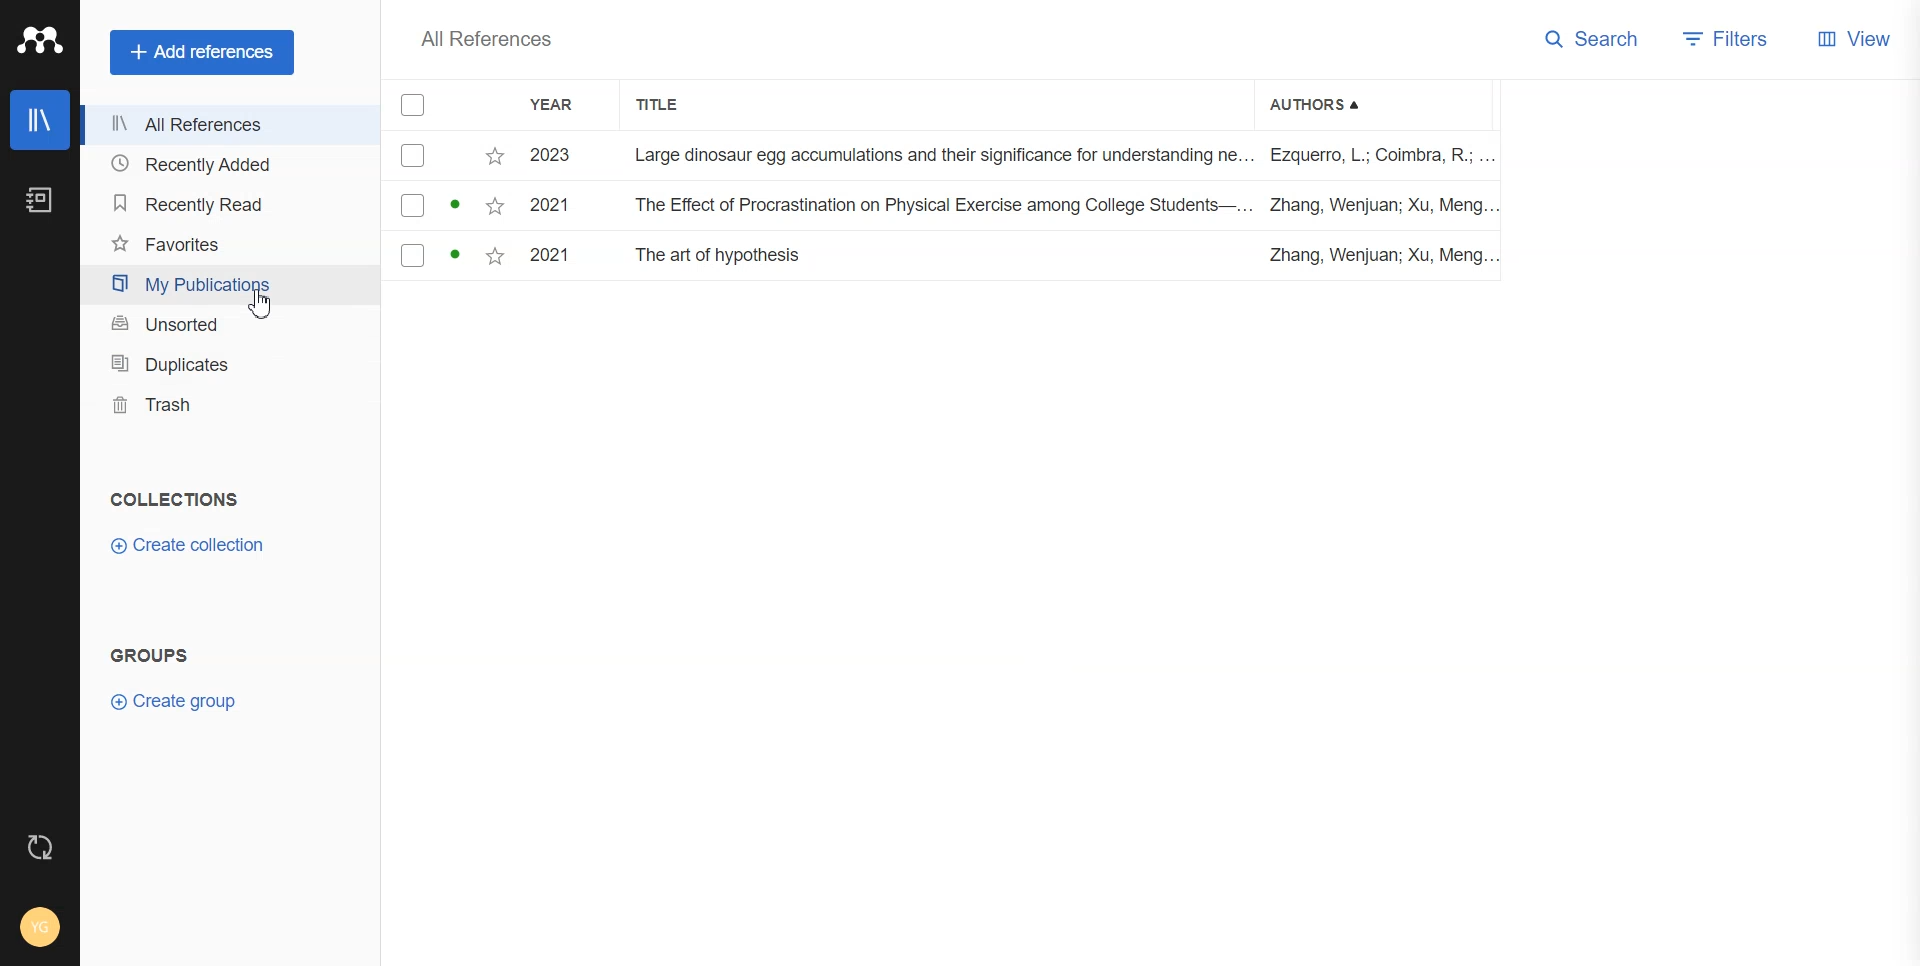  What do you see at coordinates (220, 165) in the screenshot?
I see `Recently added` at bounding box center [220, 165].